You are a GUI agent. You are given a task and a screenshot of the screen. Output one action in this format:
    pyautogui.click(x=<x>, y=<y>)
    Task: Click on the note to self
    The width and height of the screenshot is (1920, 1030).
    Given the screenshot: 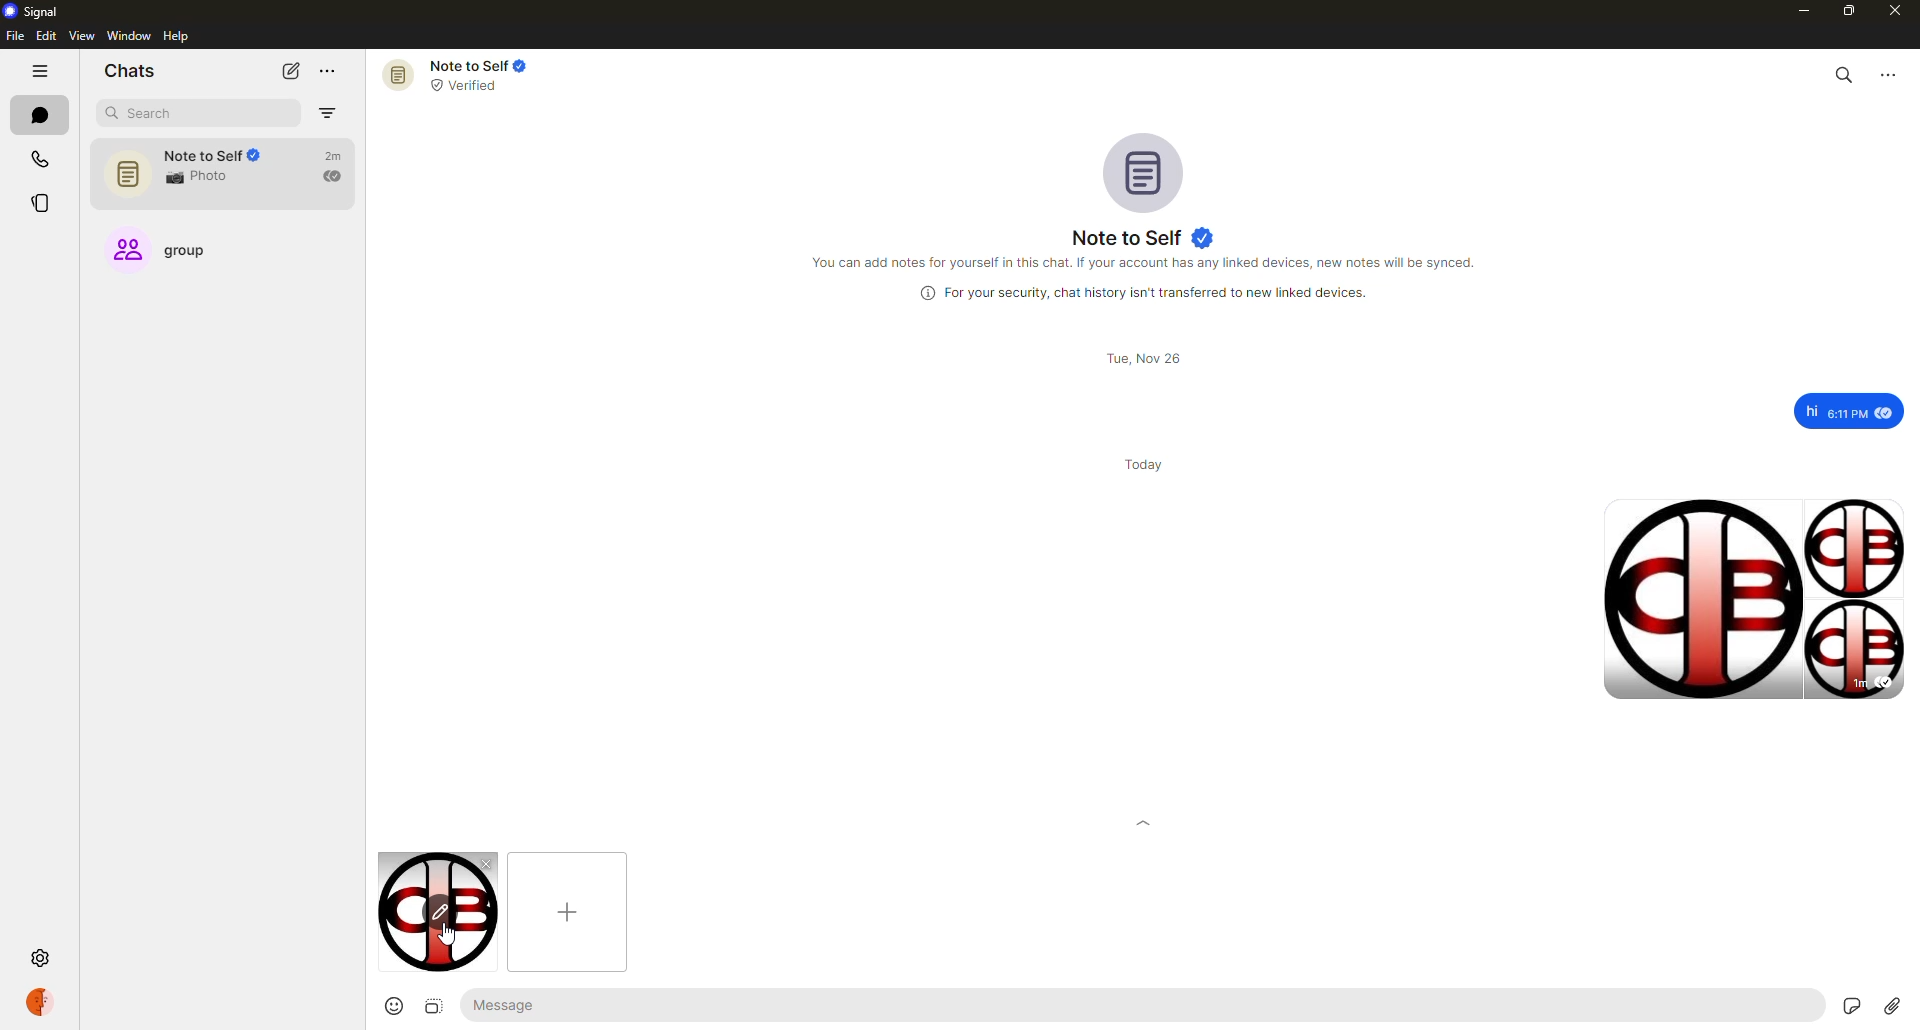 What is the action you would take?
    pyautogui.click(x=1142, y=238)
    